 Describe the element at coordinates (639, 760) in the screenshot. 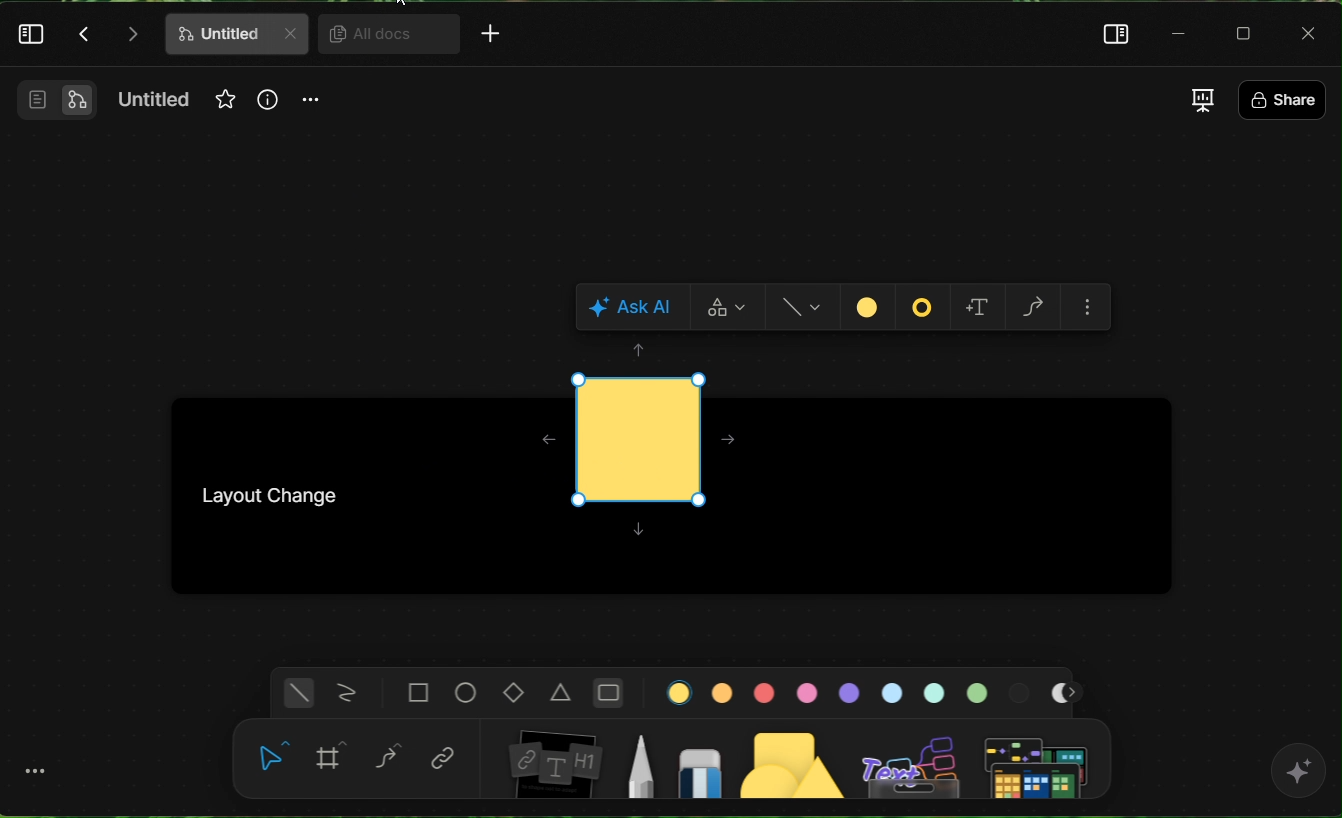

I see `pen` at that location.